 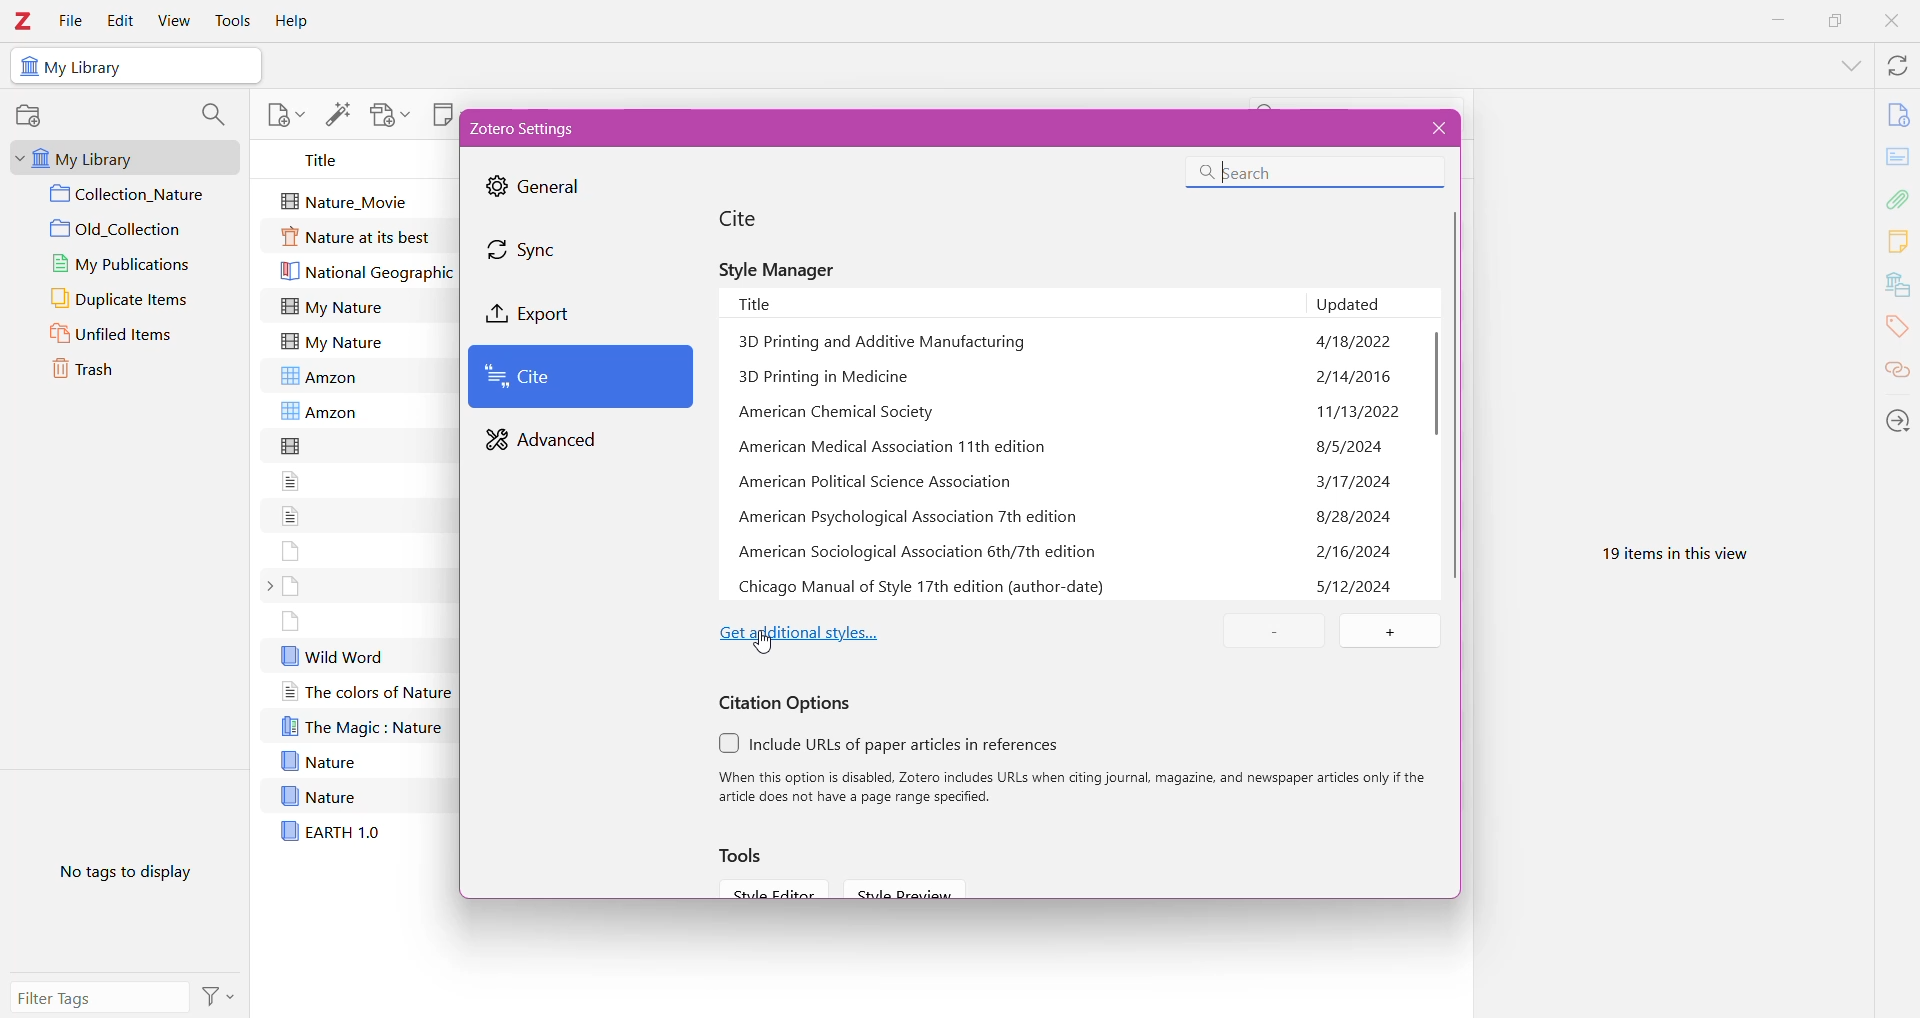 What do you see at coordinates (292, 621) in the screenshot?
I see `file without title` at bounding box center [292, 621].